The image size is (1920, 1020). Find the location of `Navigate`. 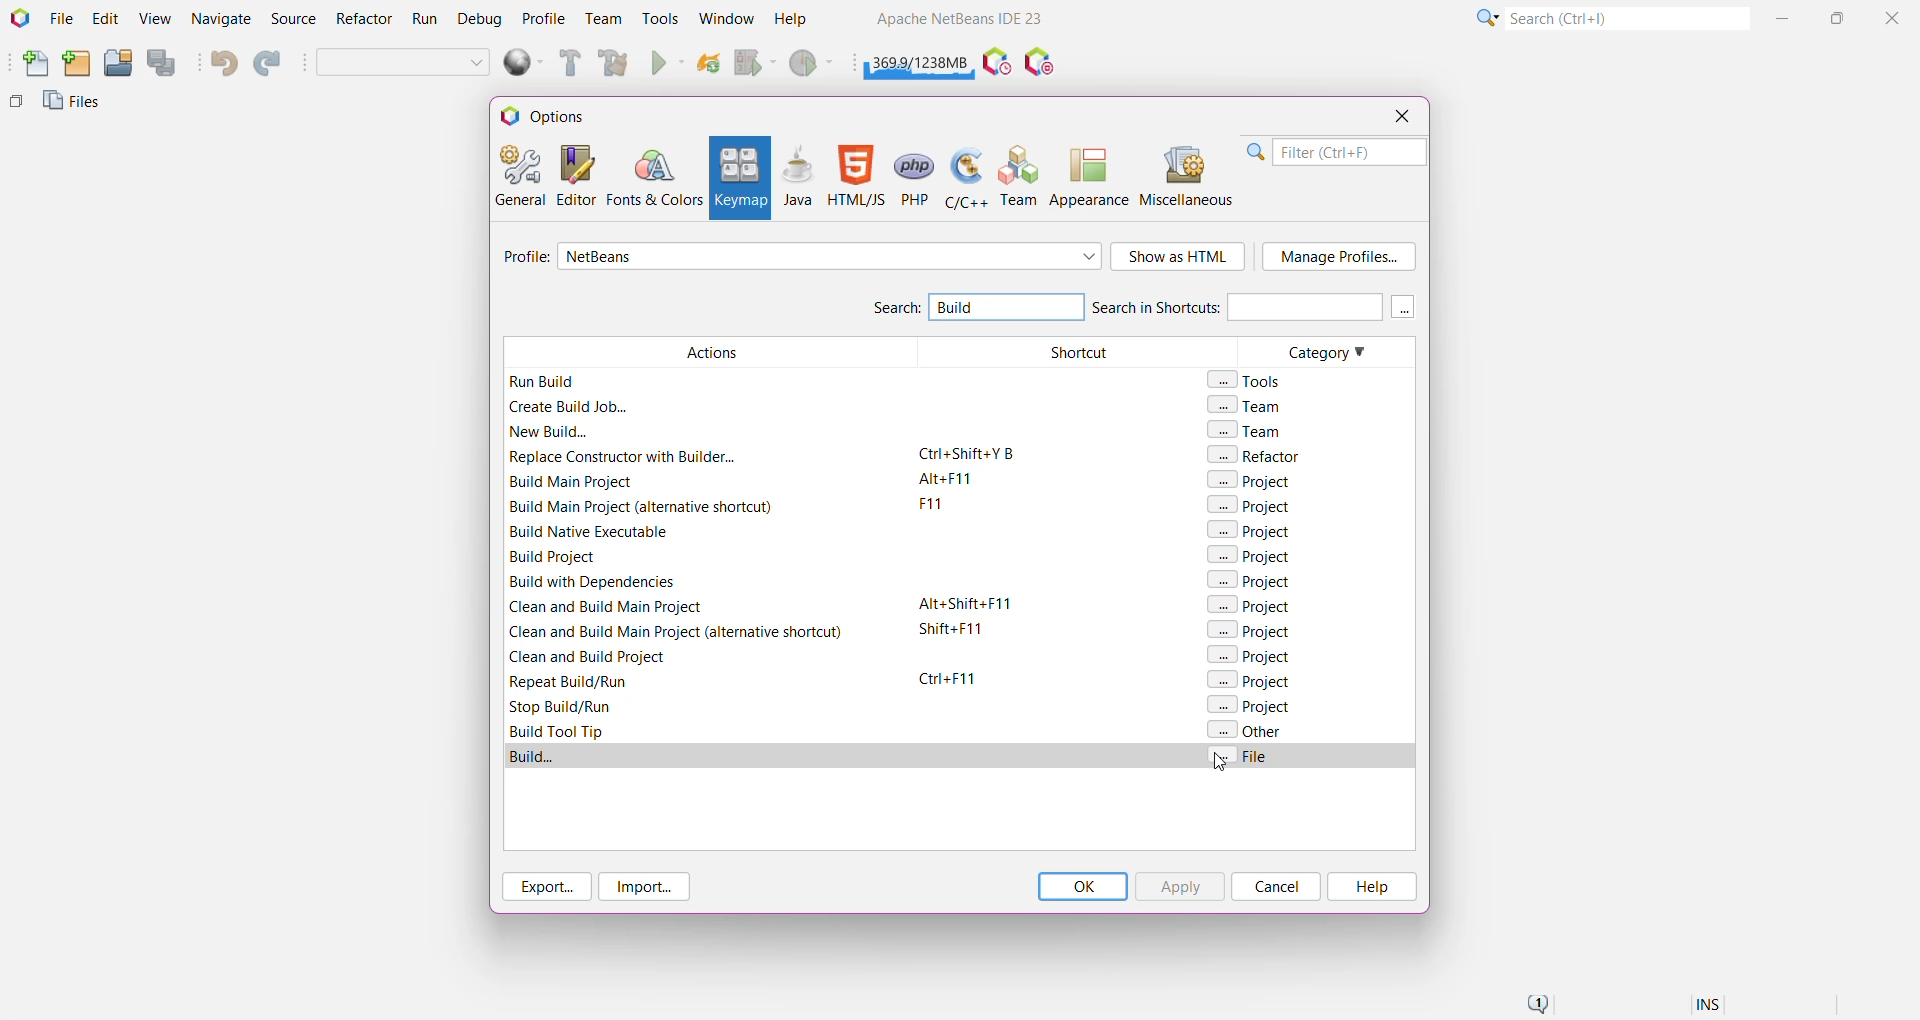

Navigate is located at coordinates (222, 20).